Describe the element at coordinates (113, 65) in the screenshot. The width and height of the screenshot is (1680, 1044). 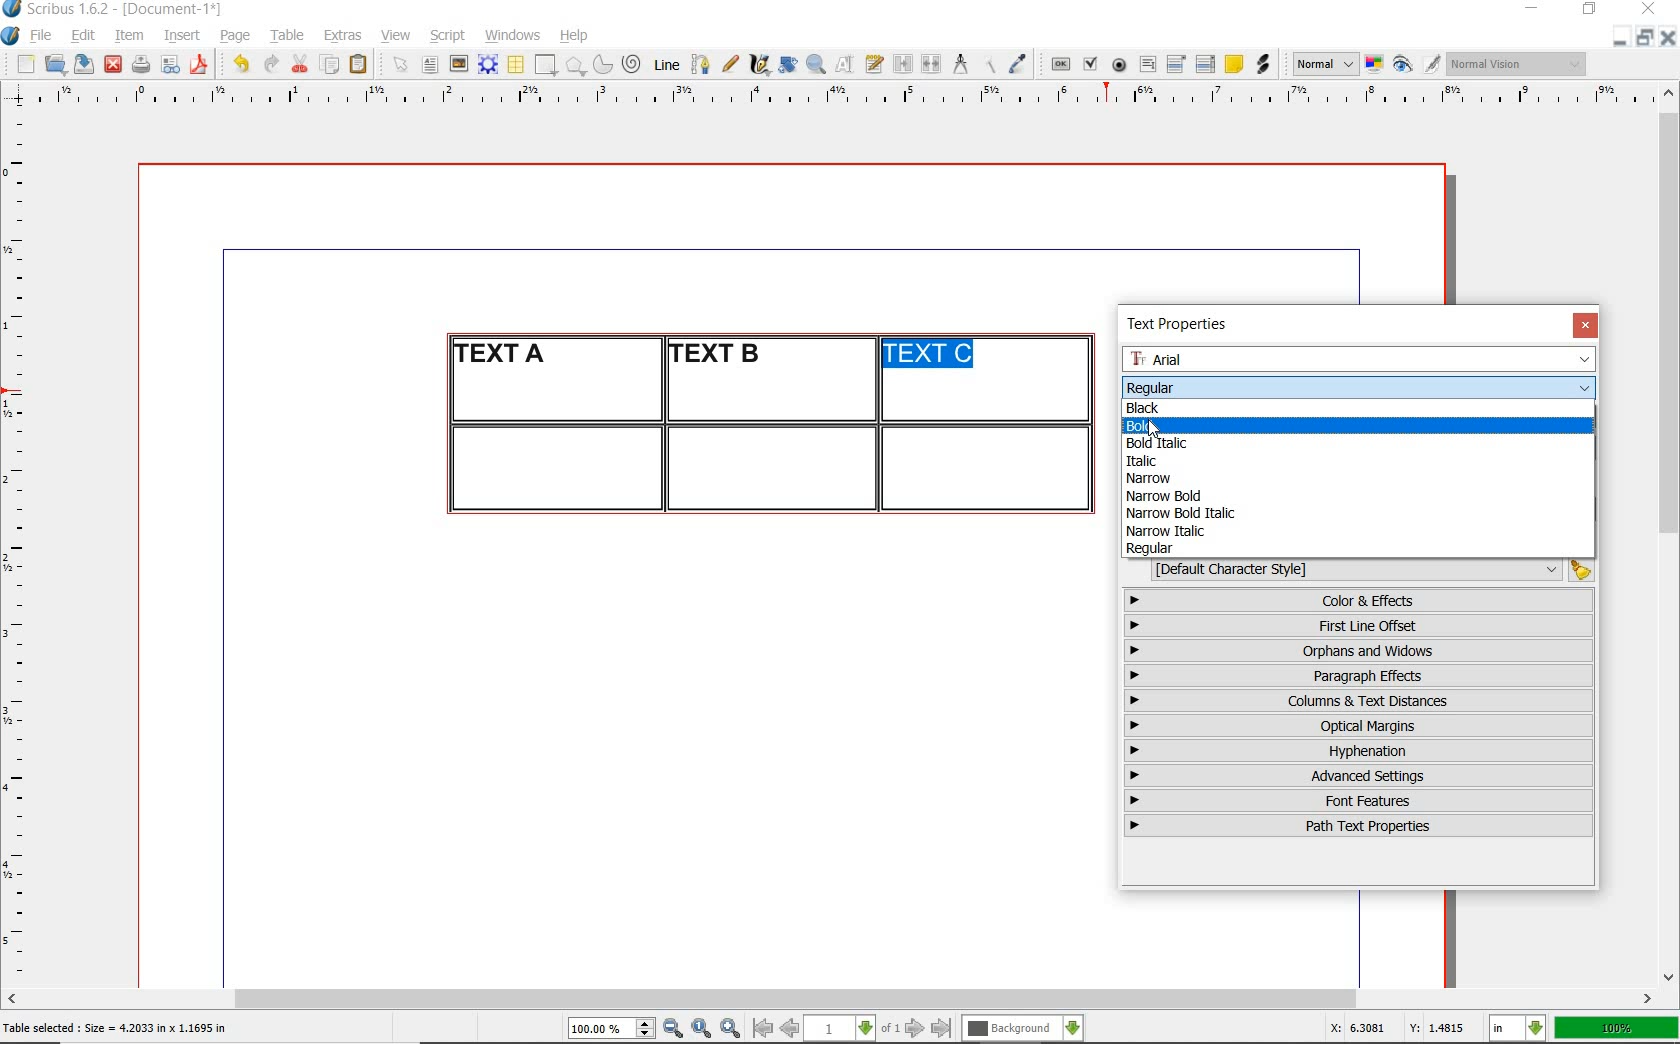
I see `close` at that location.